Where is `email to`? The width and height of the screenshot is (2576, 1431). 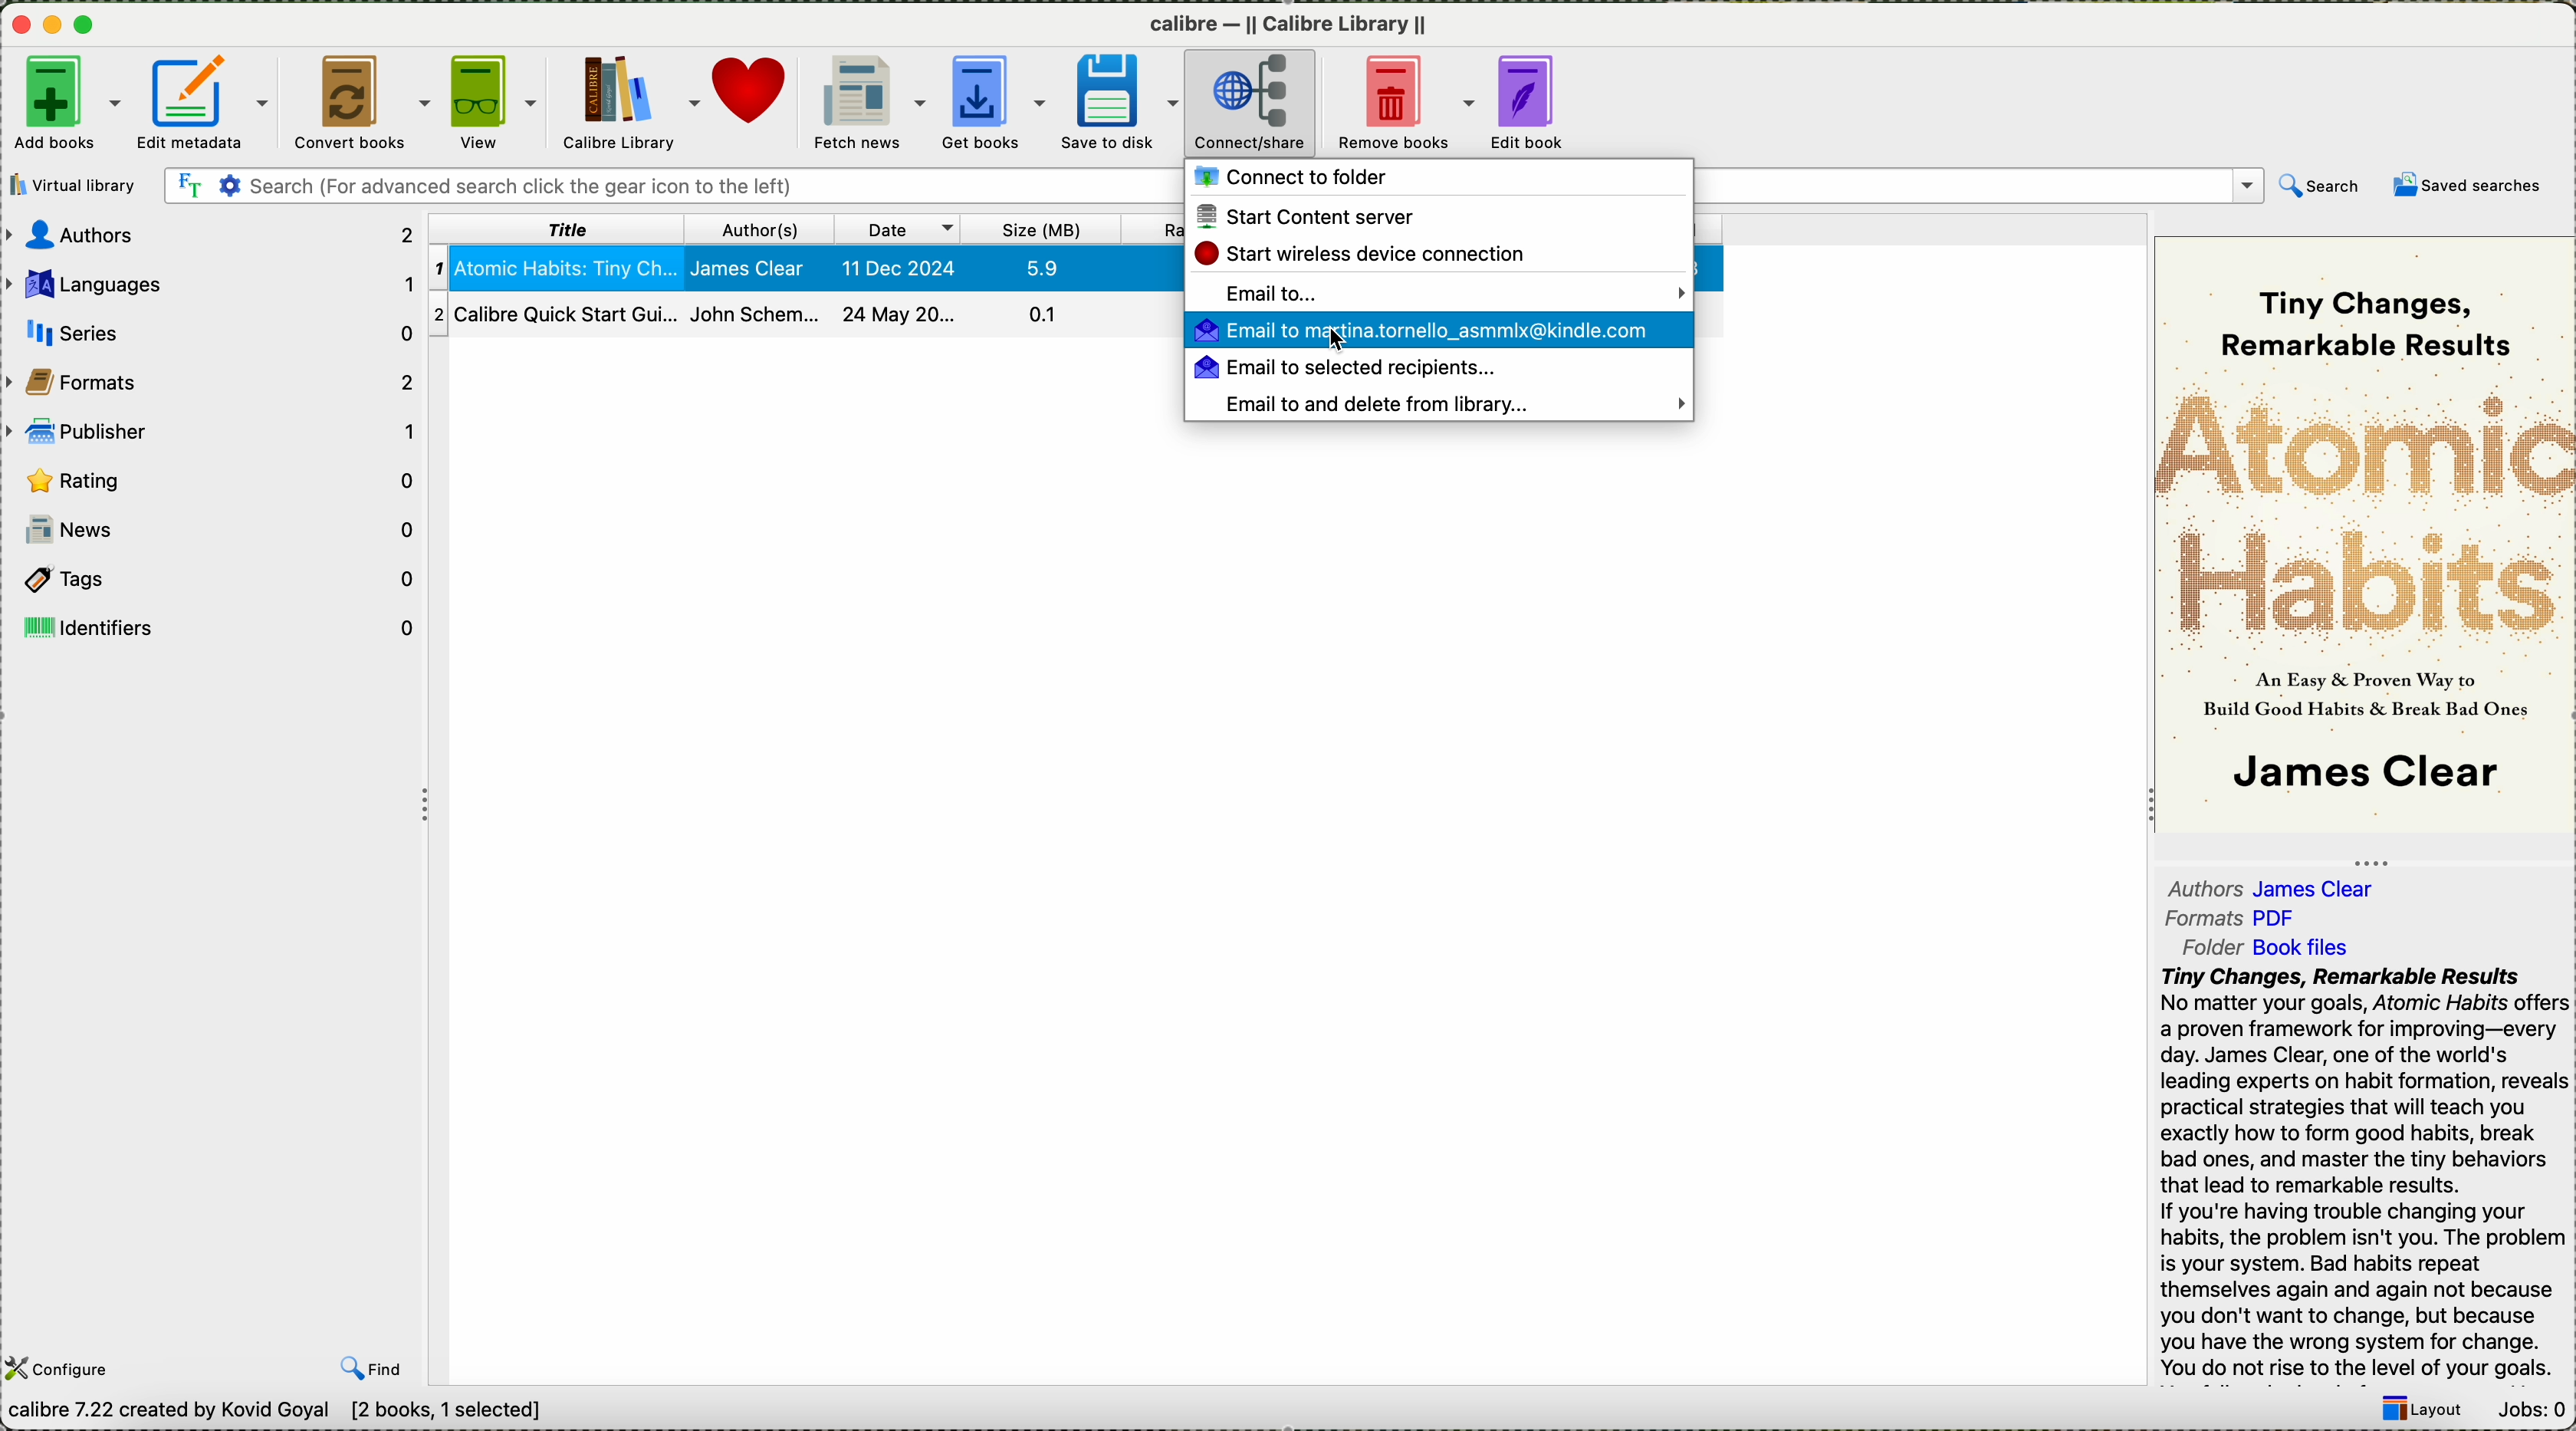
email to is located at coordinates (1438, 291).